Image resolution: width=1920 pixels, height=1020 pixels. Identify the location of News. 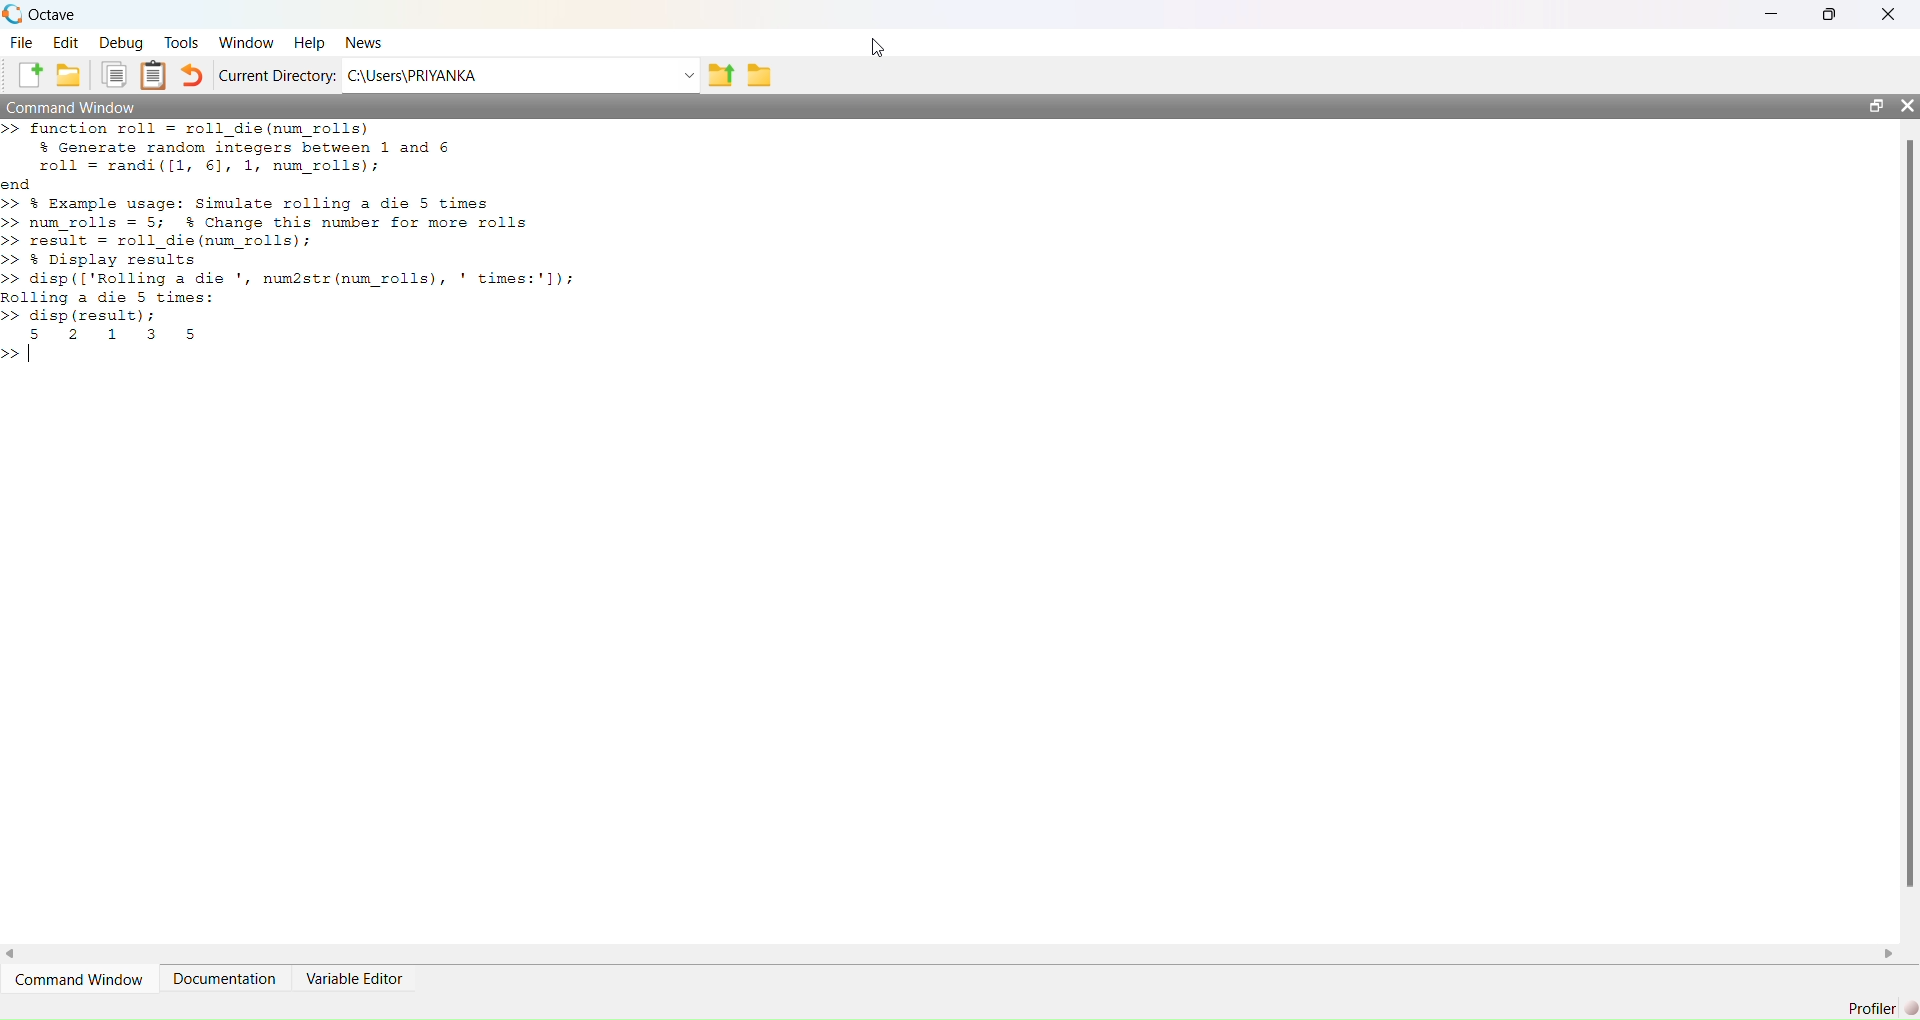
(366, 43).